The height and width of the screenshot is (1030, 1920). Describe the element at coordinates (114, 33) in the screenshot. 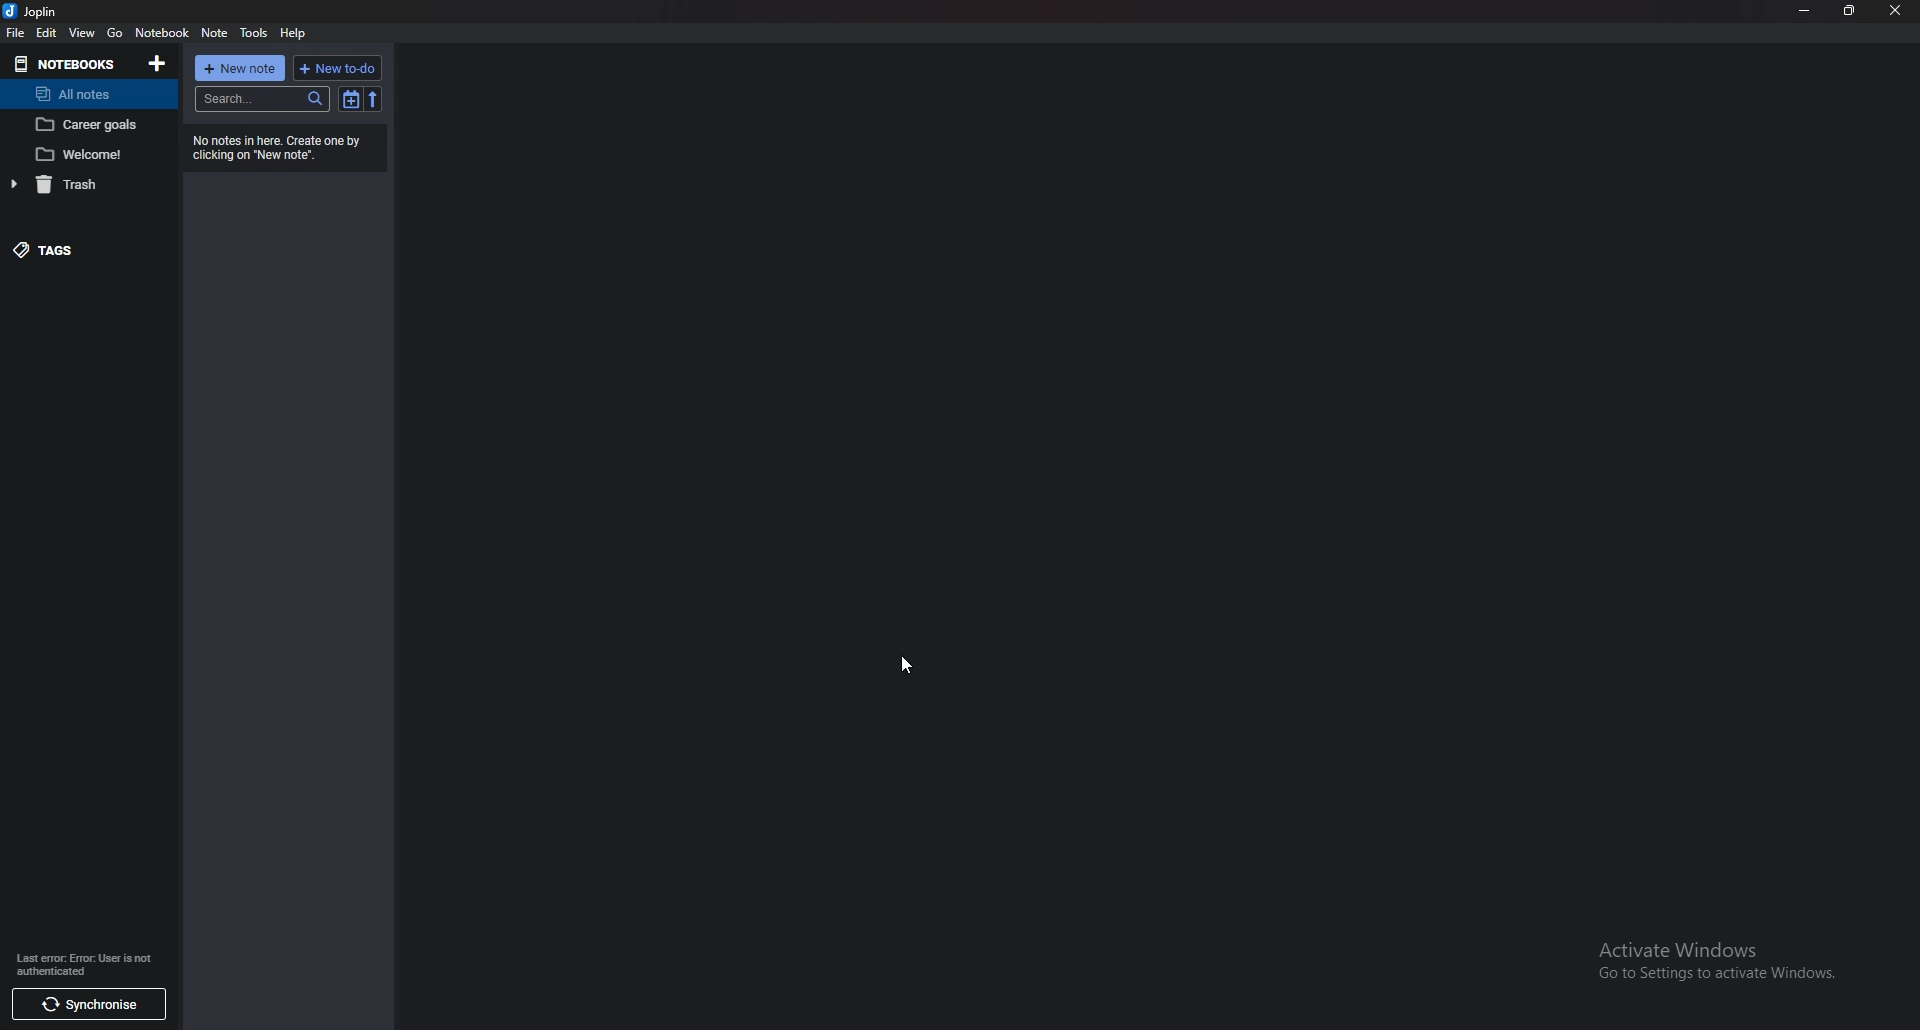

I see `go` at that location.